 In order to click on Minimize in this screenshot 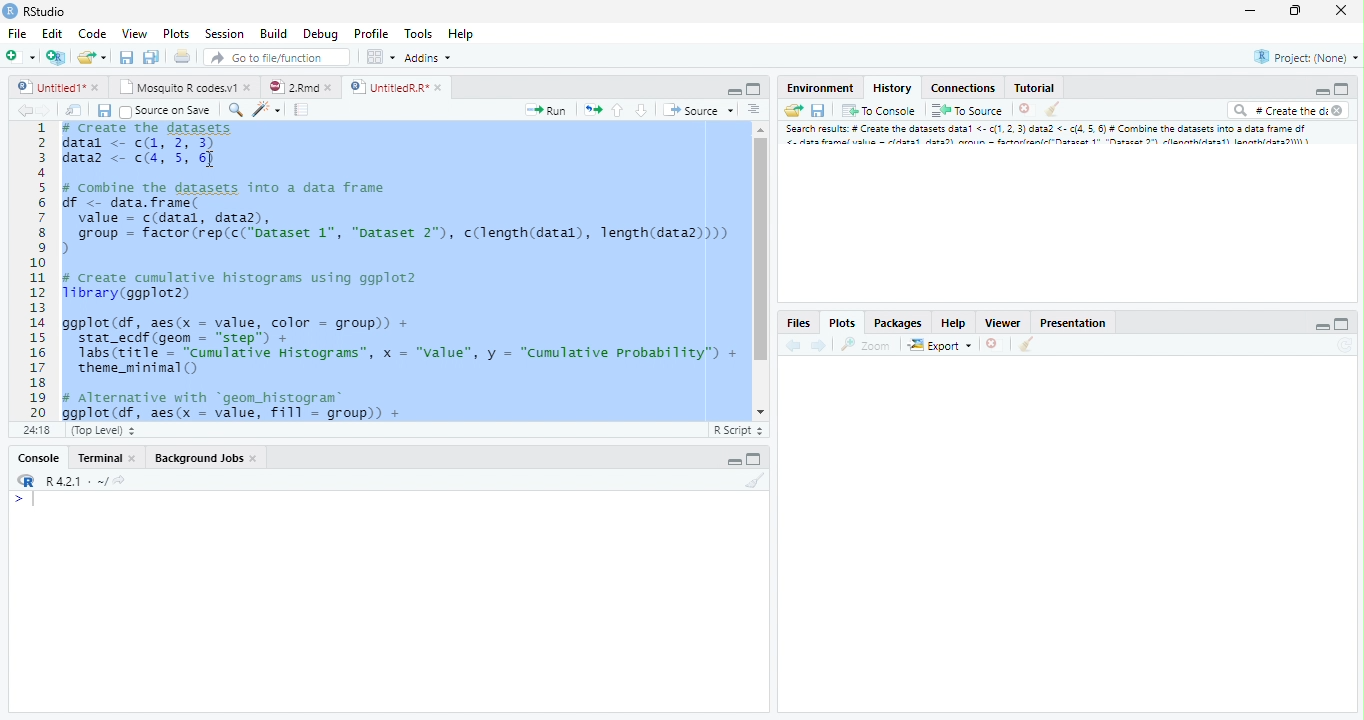, I will do `click(733, 461)`.